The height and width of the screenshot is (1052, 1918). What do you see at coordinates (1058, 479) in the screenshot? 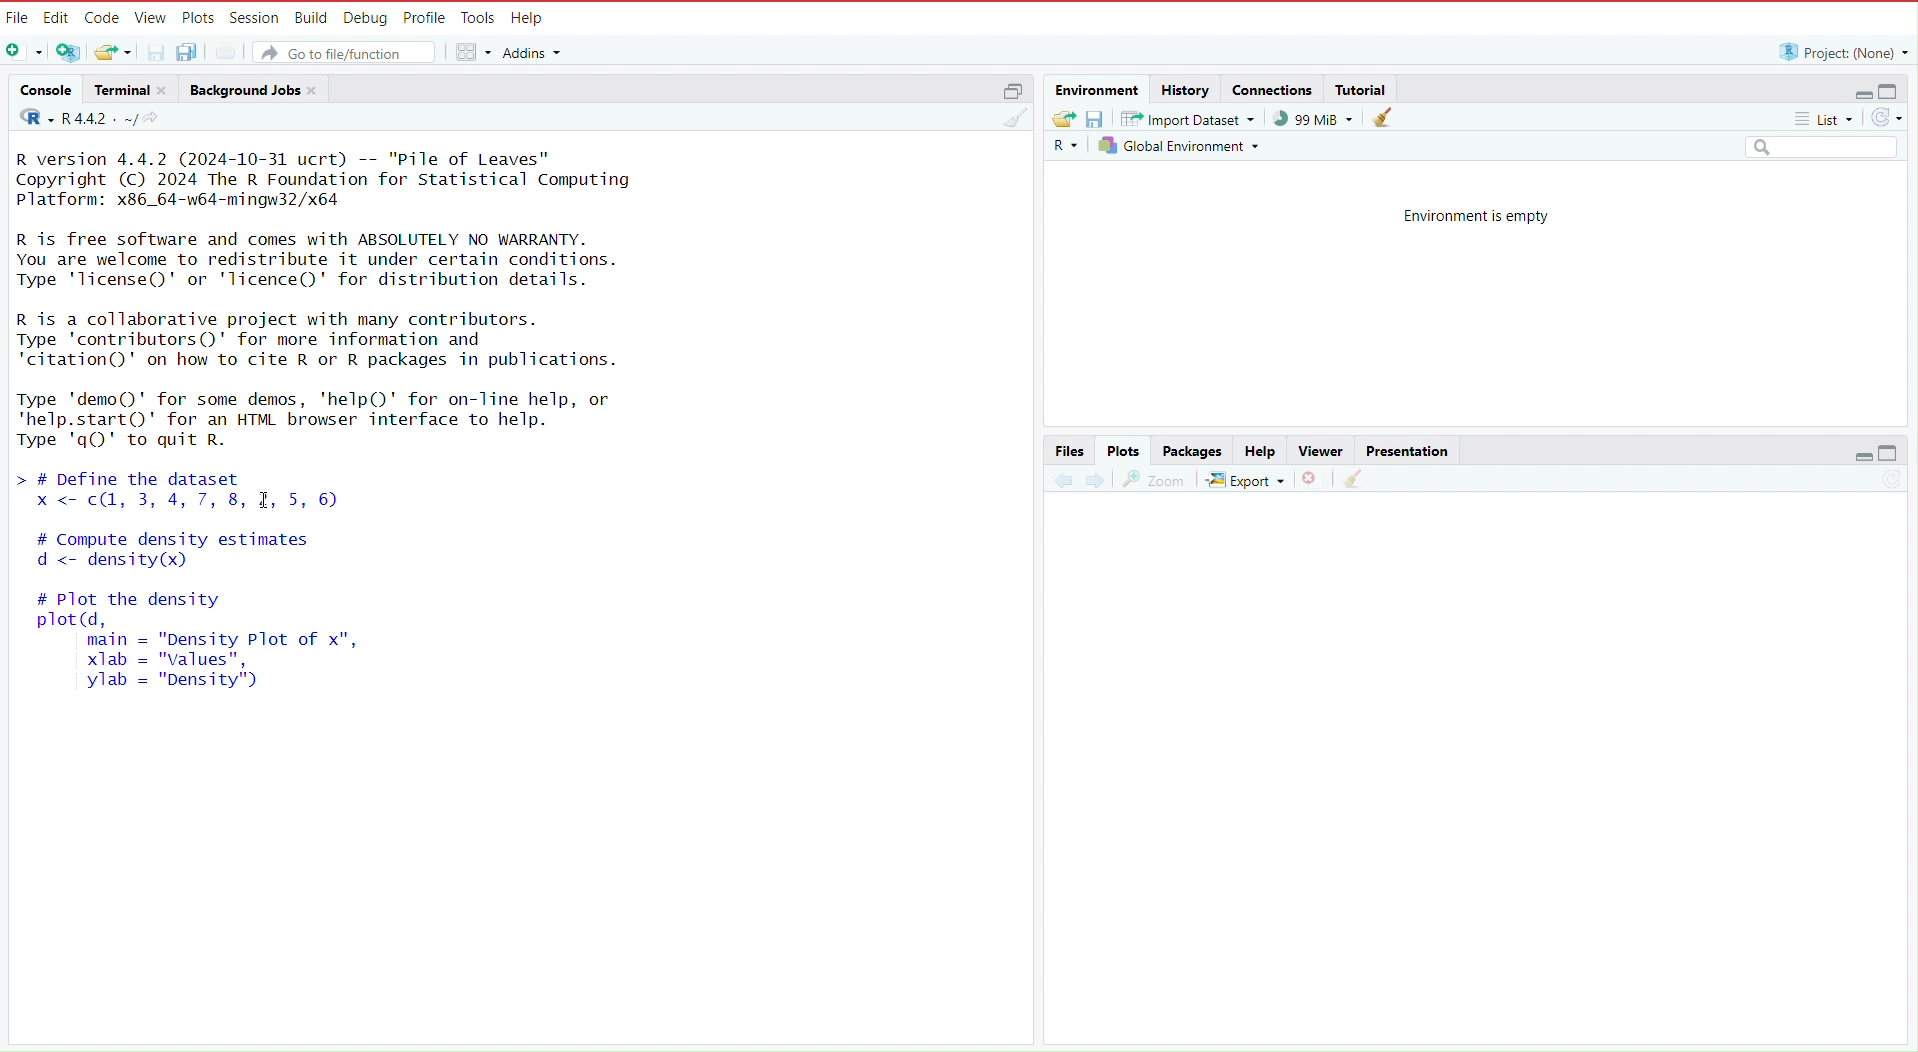
I see `previous plot` at bounding box center [1058, 479].